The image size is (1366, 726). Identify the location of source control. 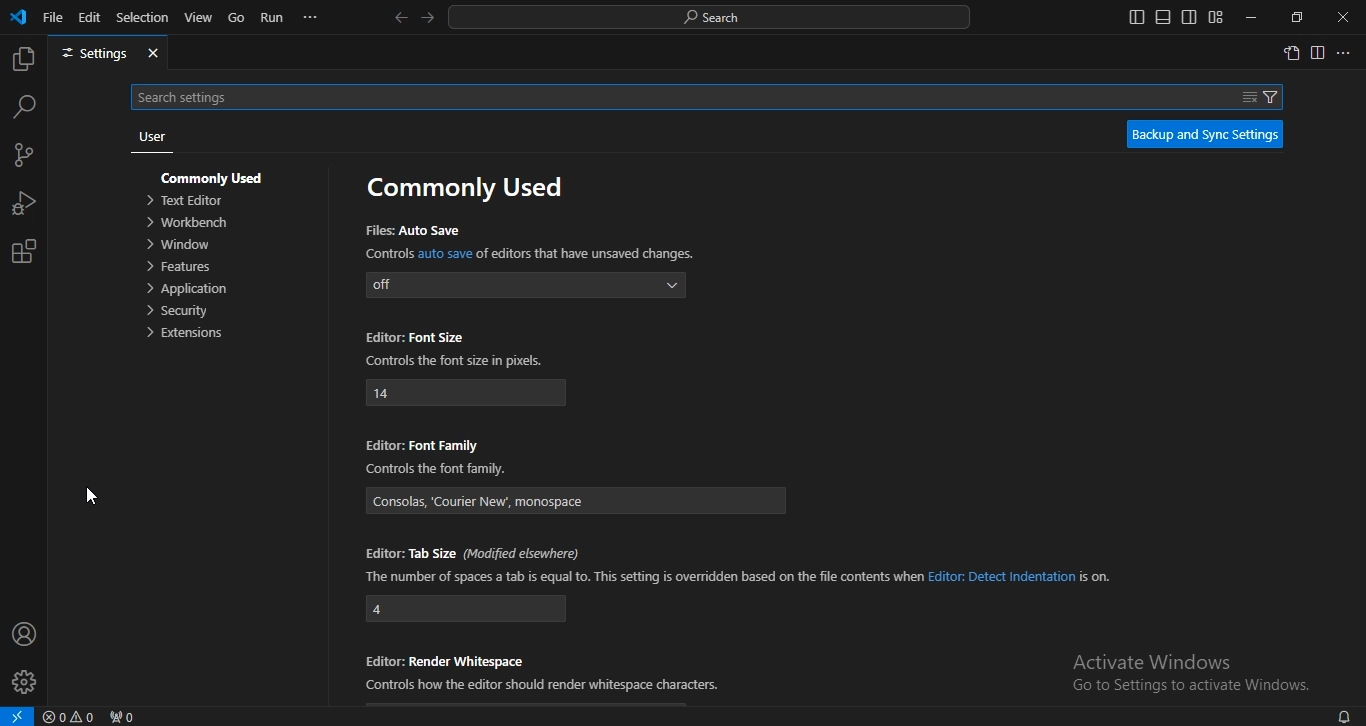
(22, 157).